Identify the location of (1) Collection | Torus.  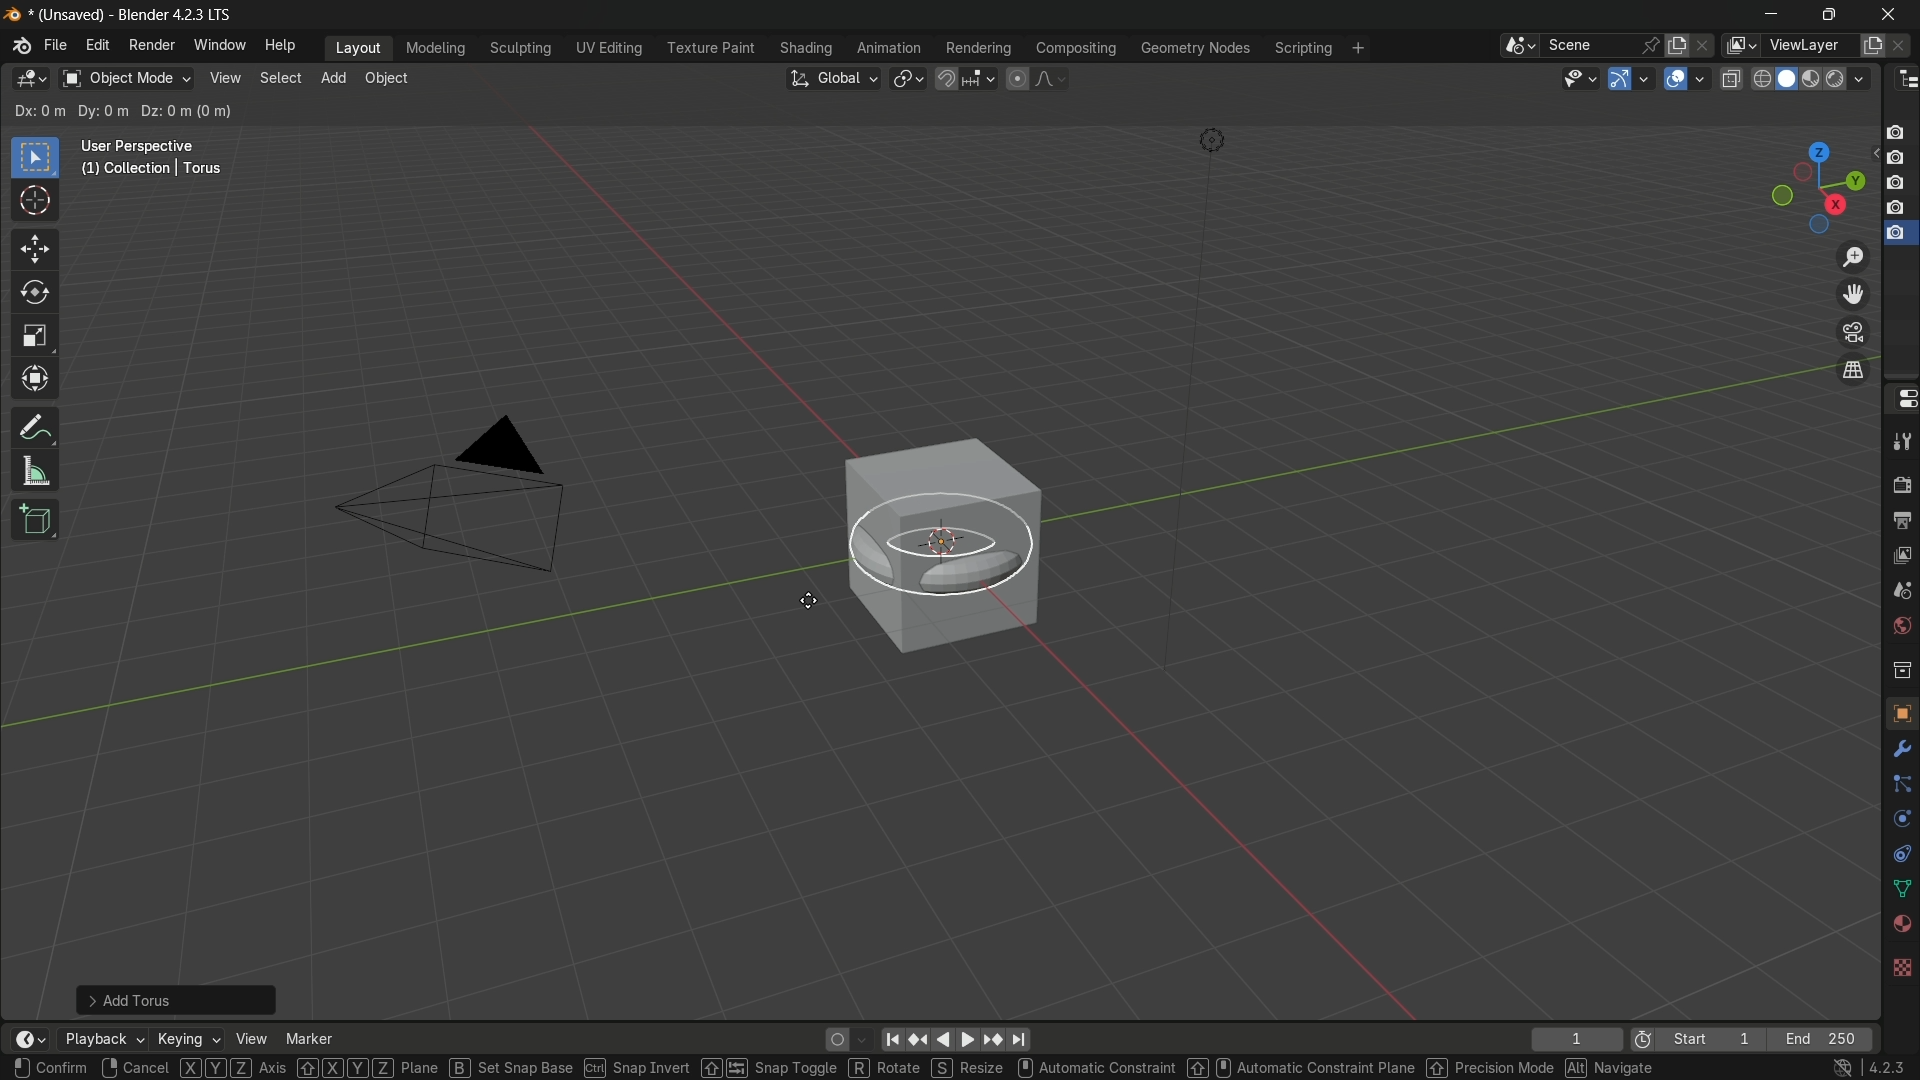
(149, 170).